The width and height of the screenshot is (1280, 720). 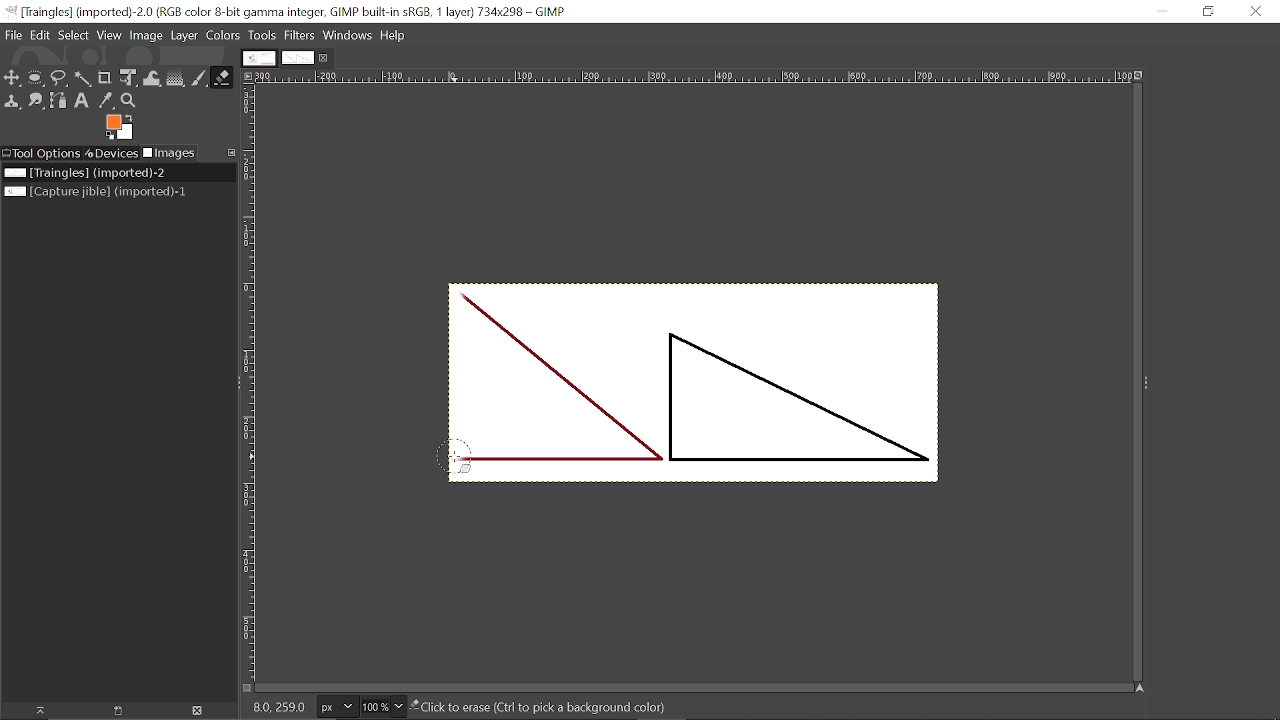 What do you see at coordinates (121, 127) in the screenshot?
I see `Foreground color` at bounding box center [121, 127].